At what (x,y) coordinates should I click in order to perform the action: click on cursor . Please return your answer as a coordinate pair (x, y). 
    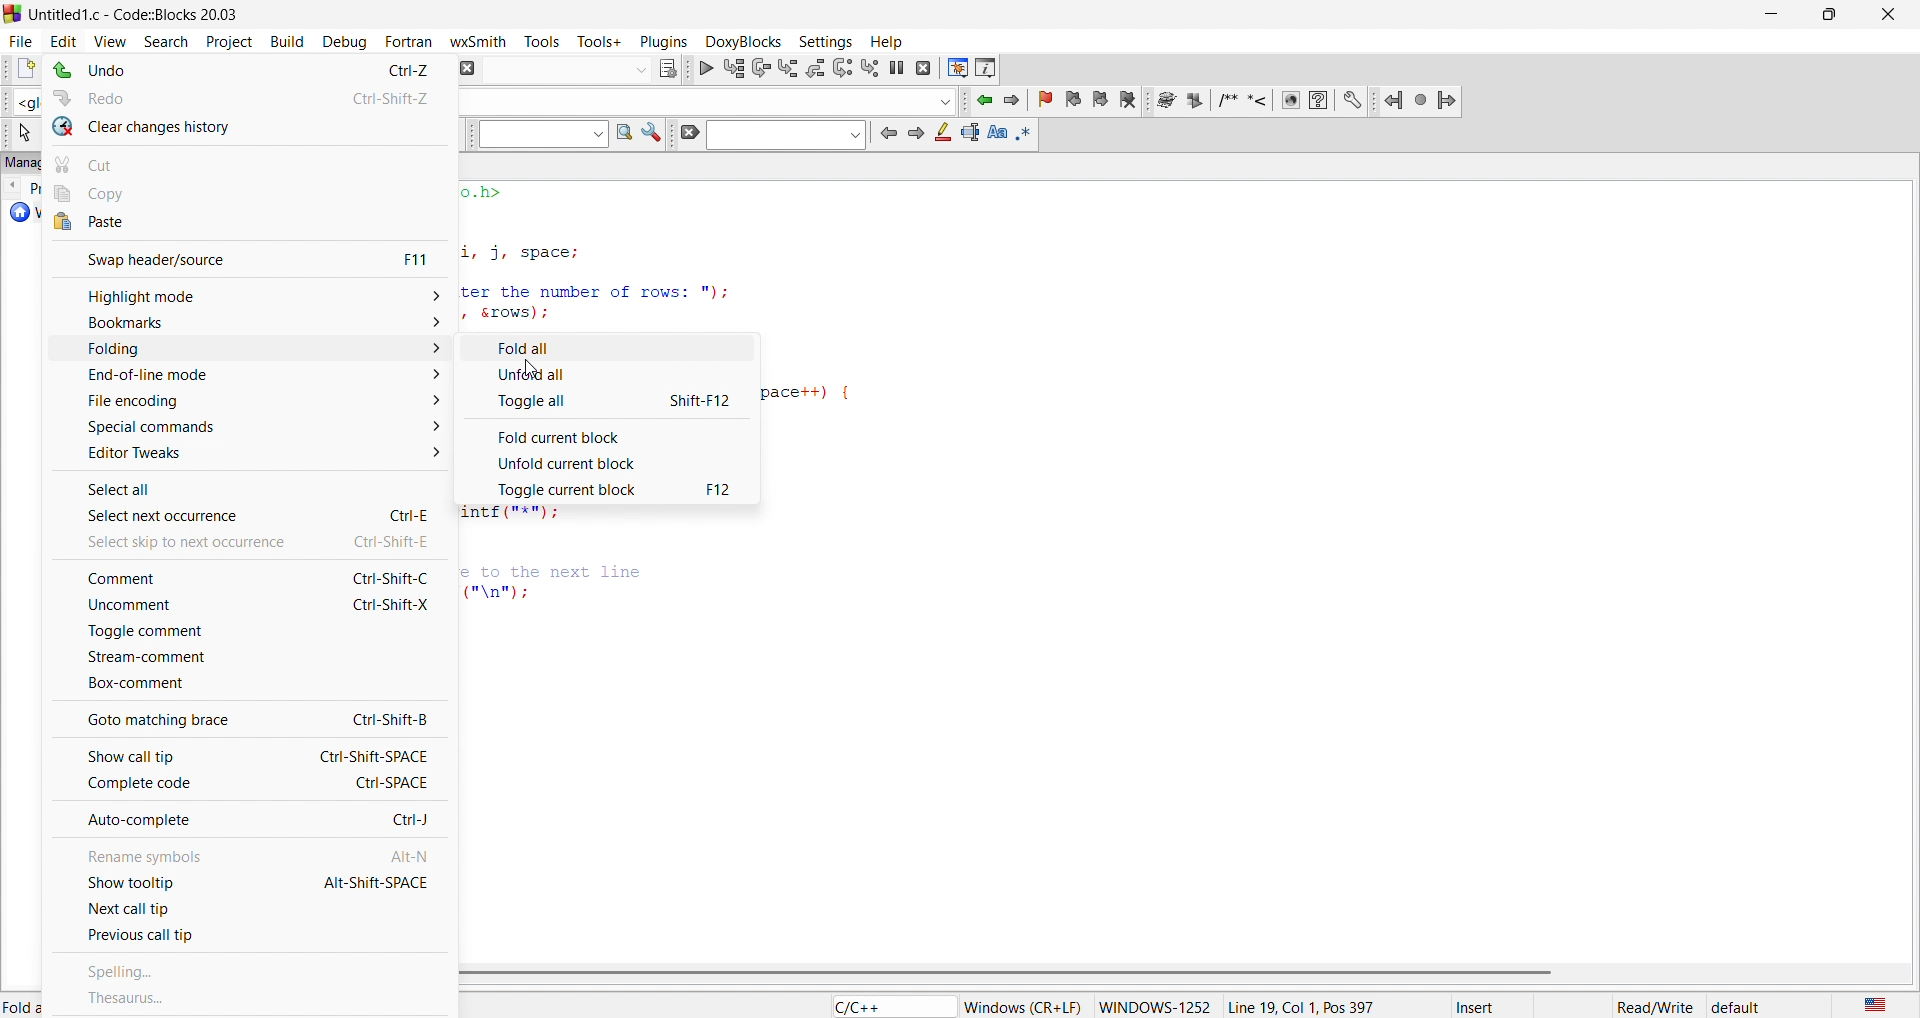
    Looking at the image, I should click on (533, 365).